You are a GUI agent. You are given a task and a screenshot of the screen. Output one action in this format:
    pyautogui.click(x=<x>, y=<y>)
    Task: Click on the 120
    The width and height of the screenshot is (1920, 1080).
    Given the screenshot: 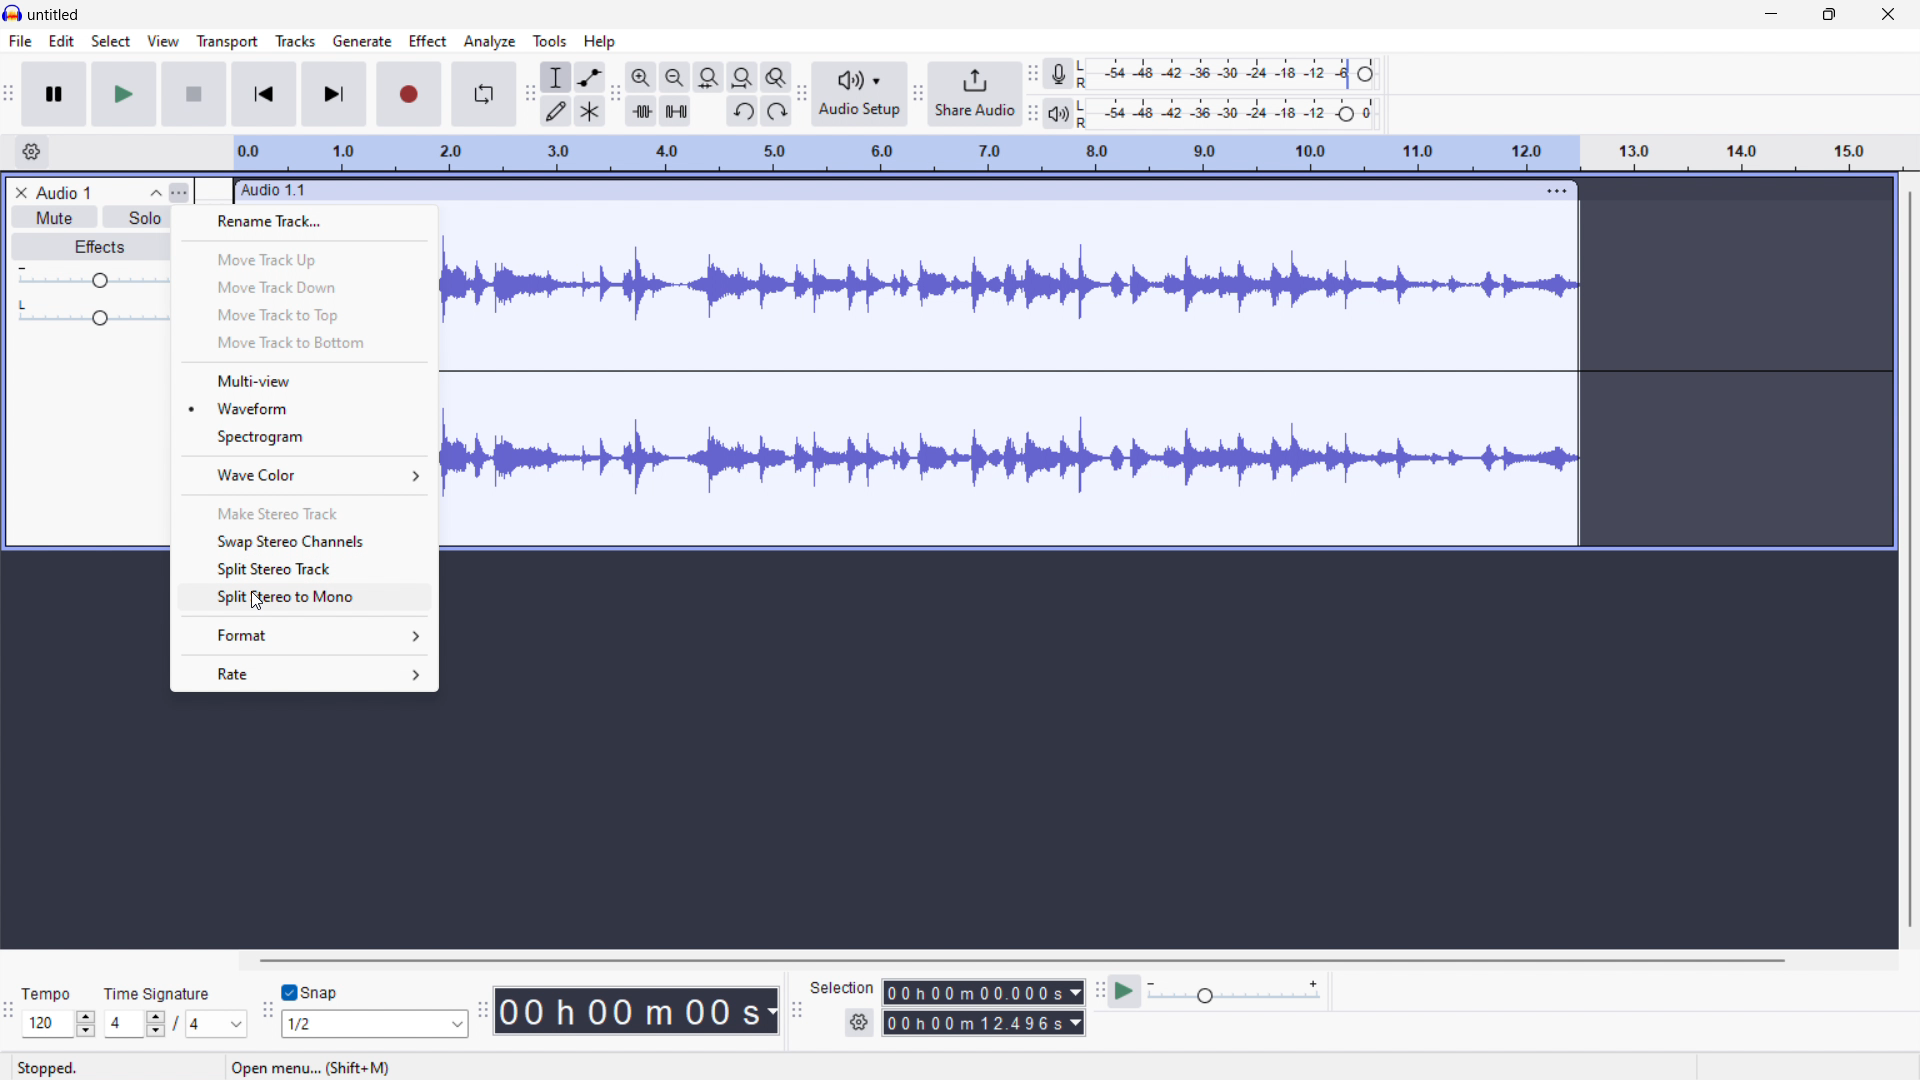 What is the action you would take?
    pyautogui.click(x=45, y=1024)
    